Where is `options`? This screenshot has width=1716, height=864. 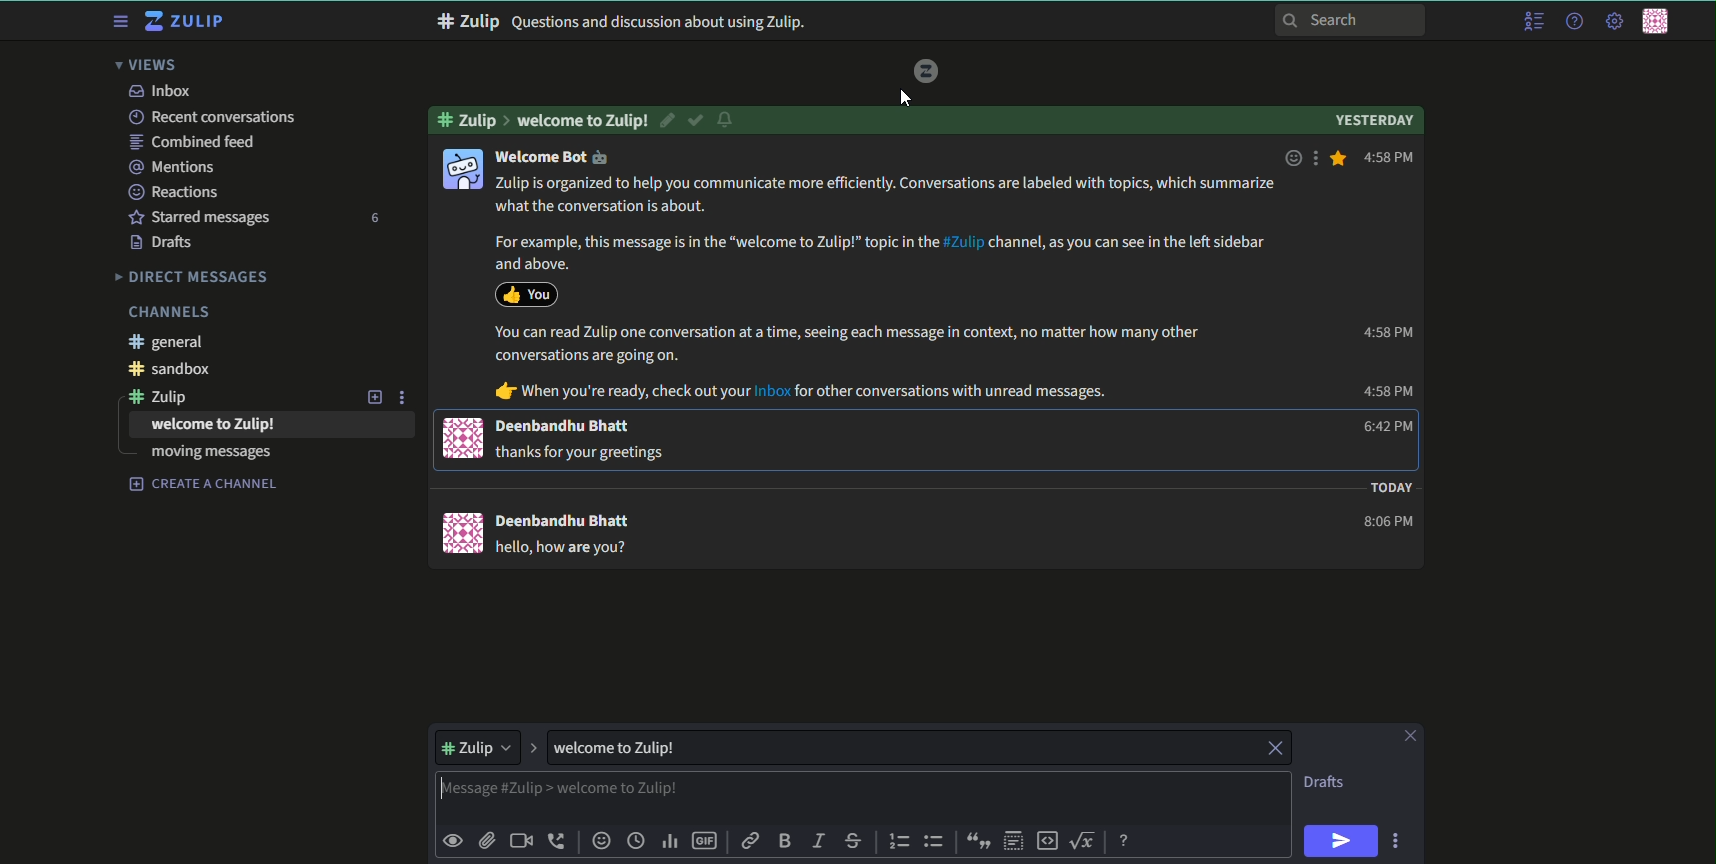
options is located at coordinates (1399, 840).